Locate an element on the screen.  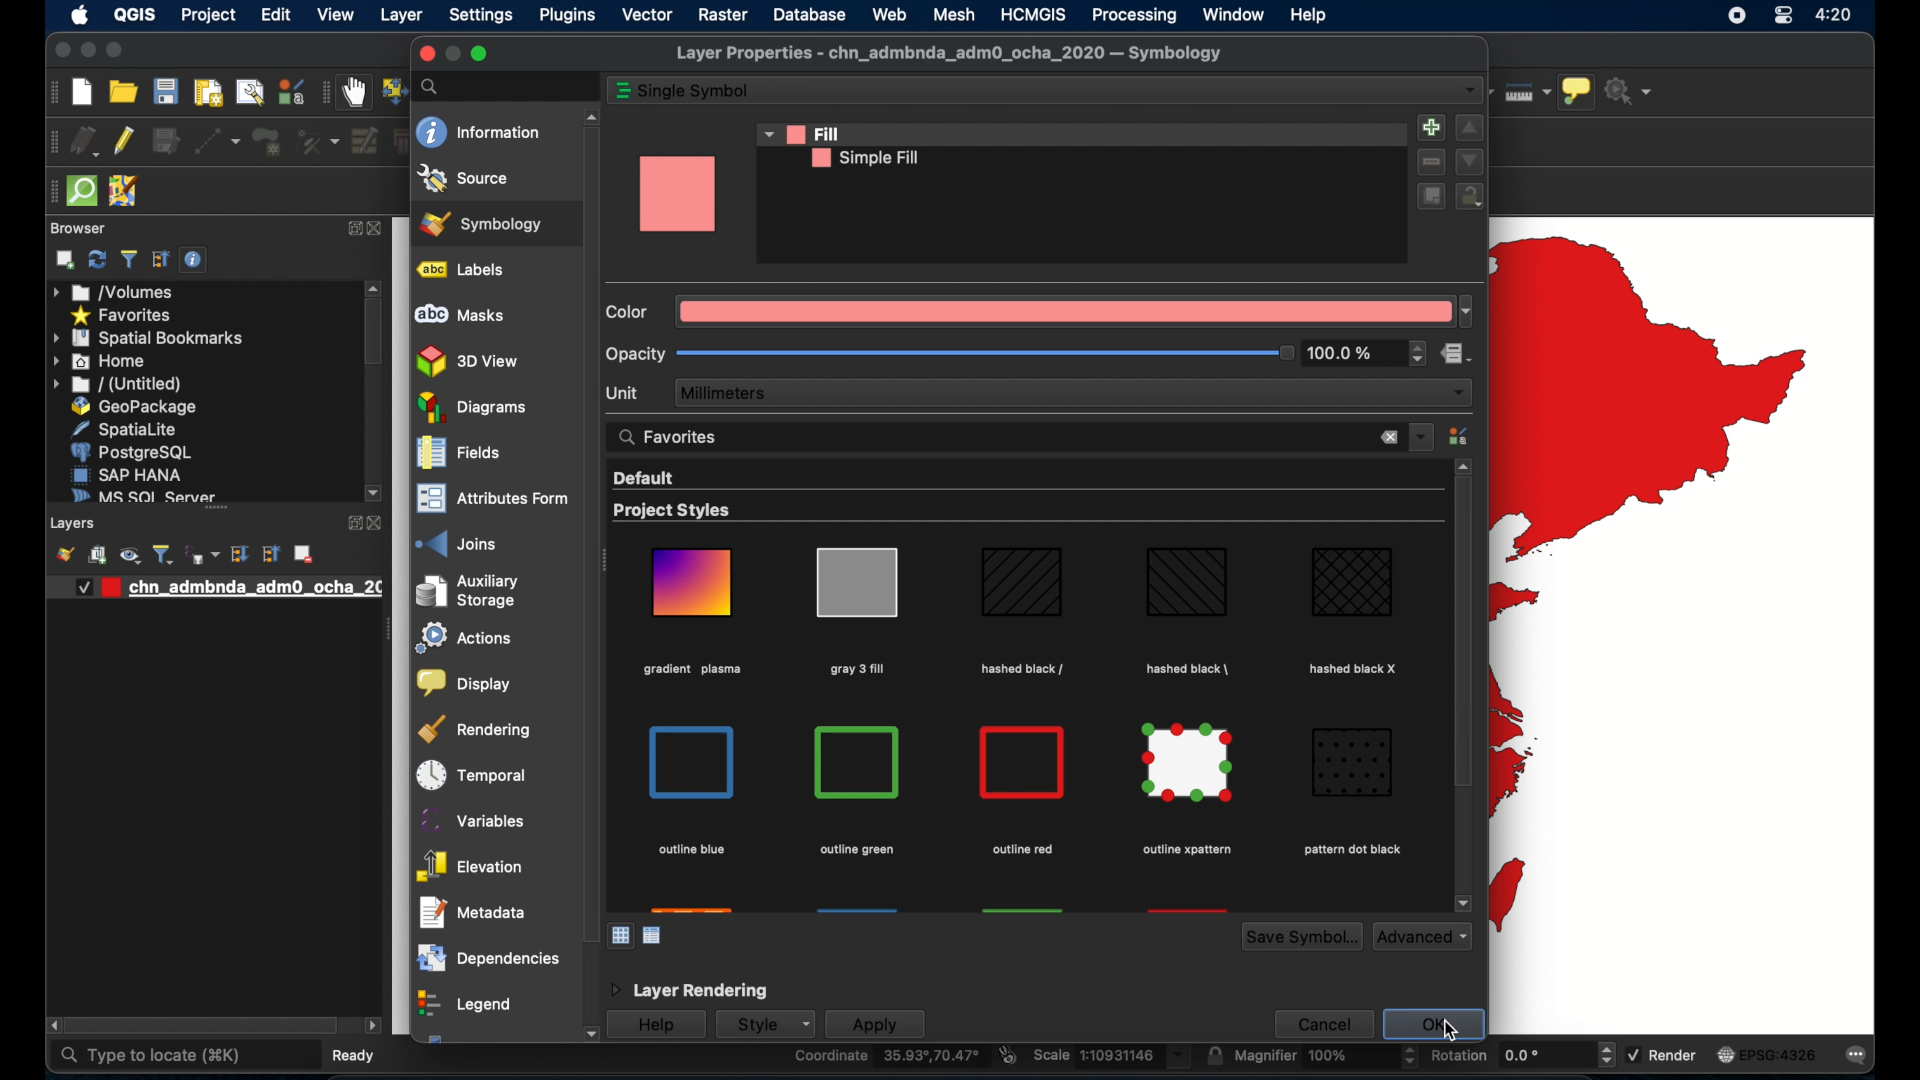
advanced is located at coordinates (1423, 936).